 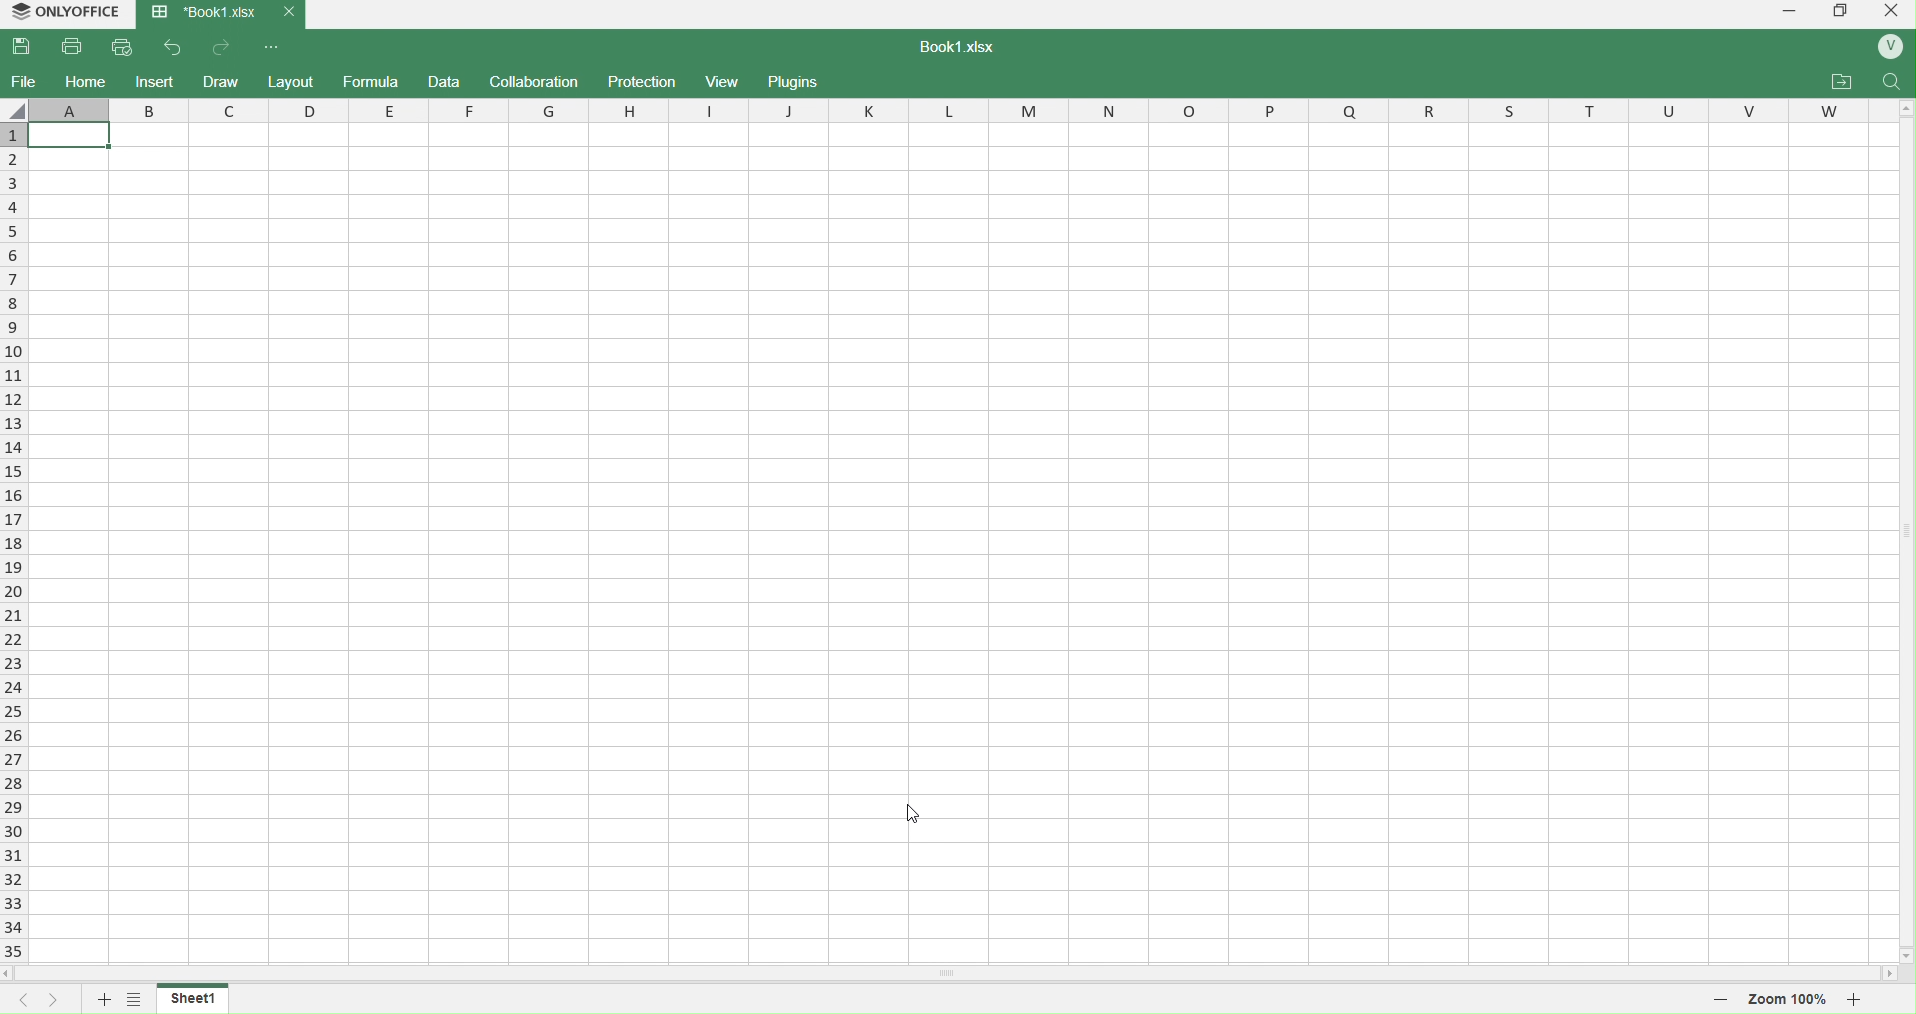 I want to click on options, so click(x=274, y=47).